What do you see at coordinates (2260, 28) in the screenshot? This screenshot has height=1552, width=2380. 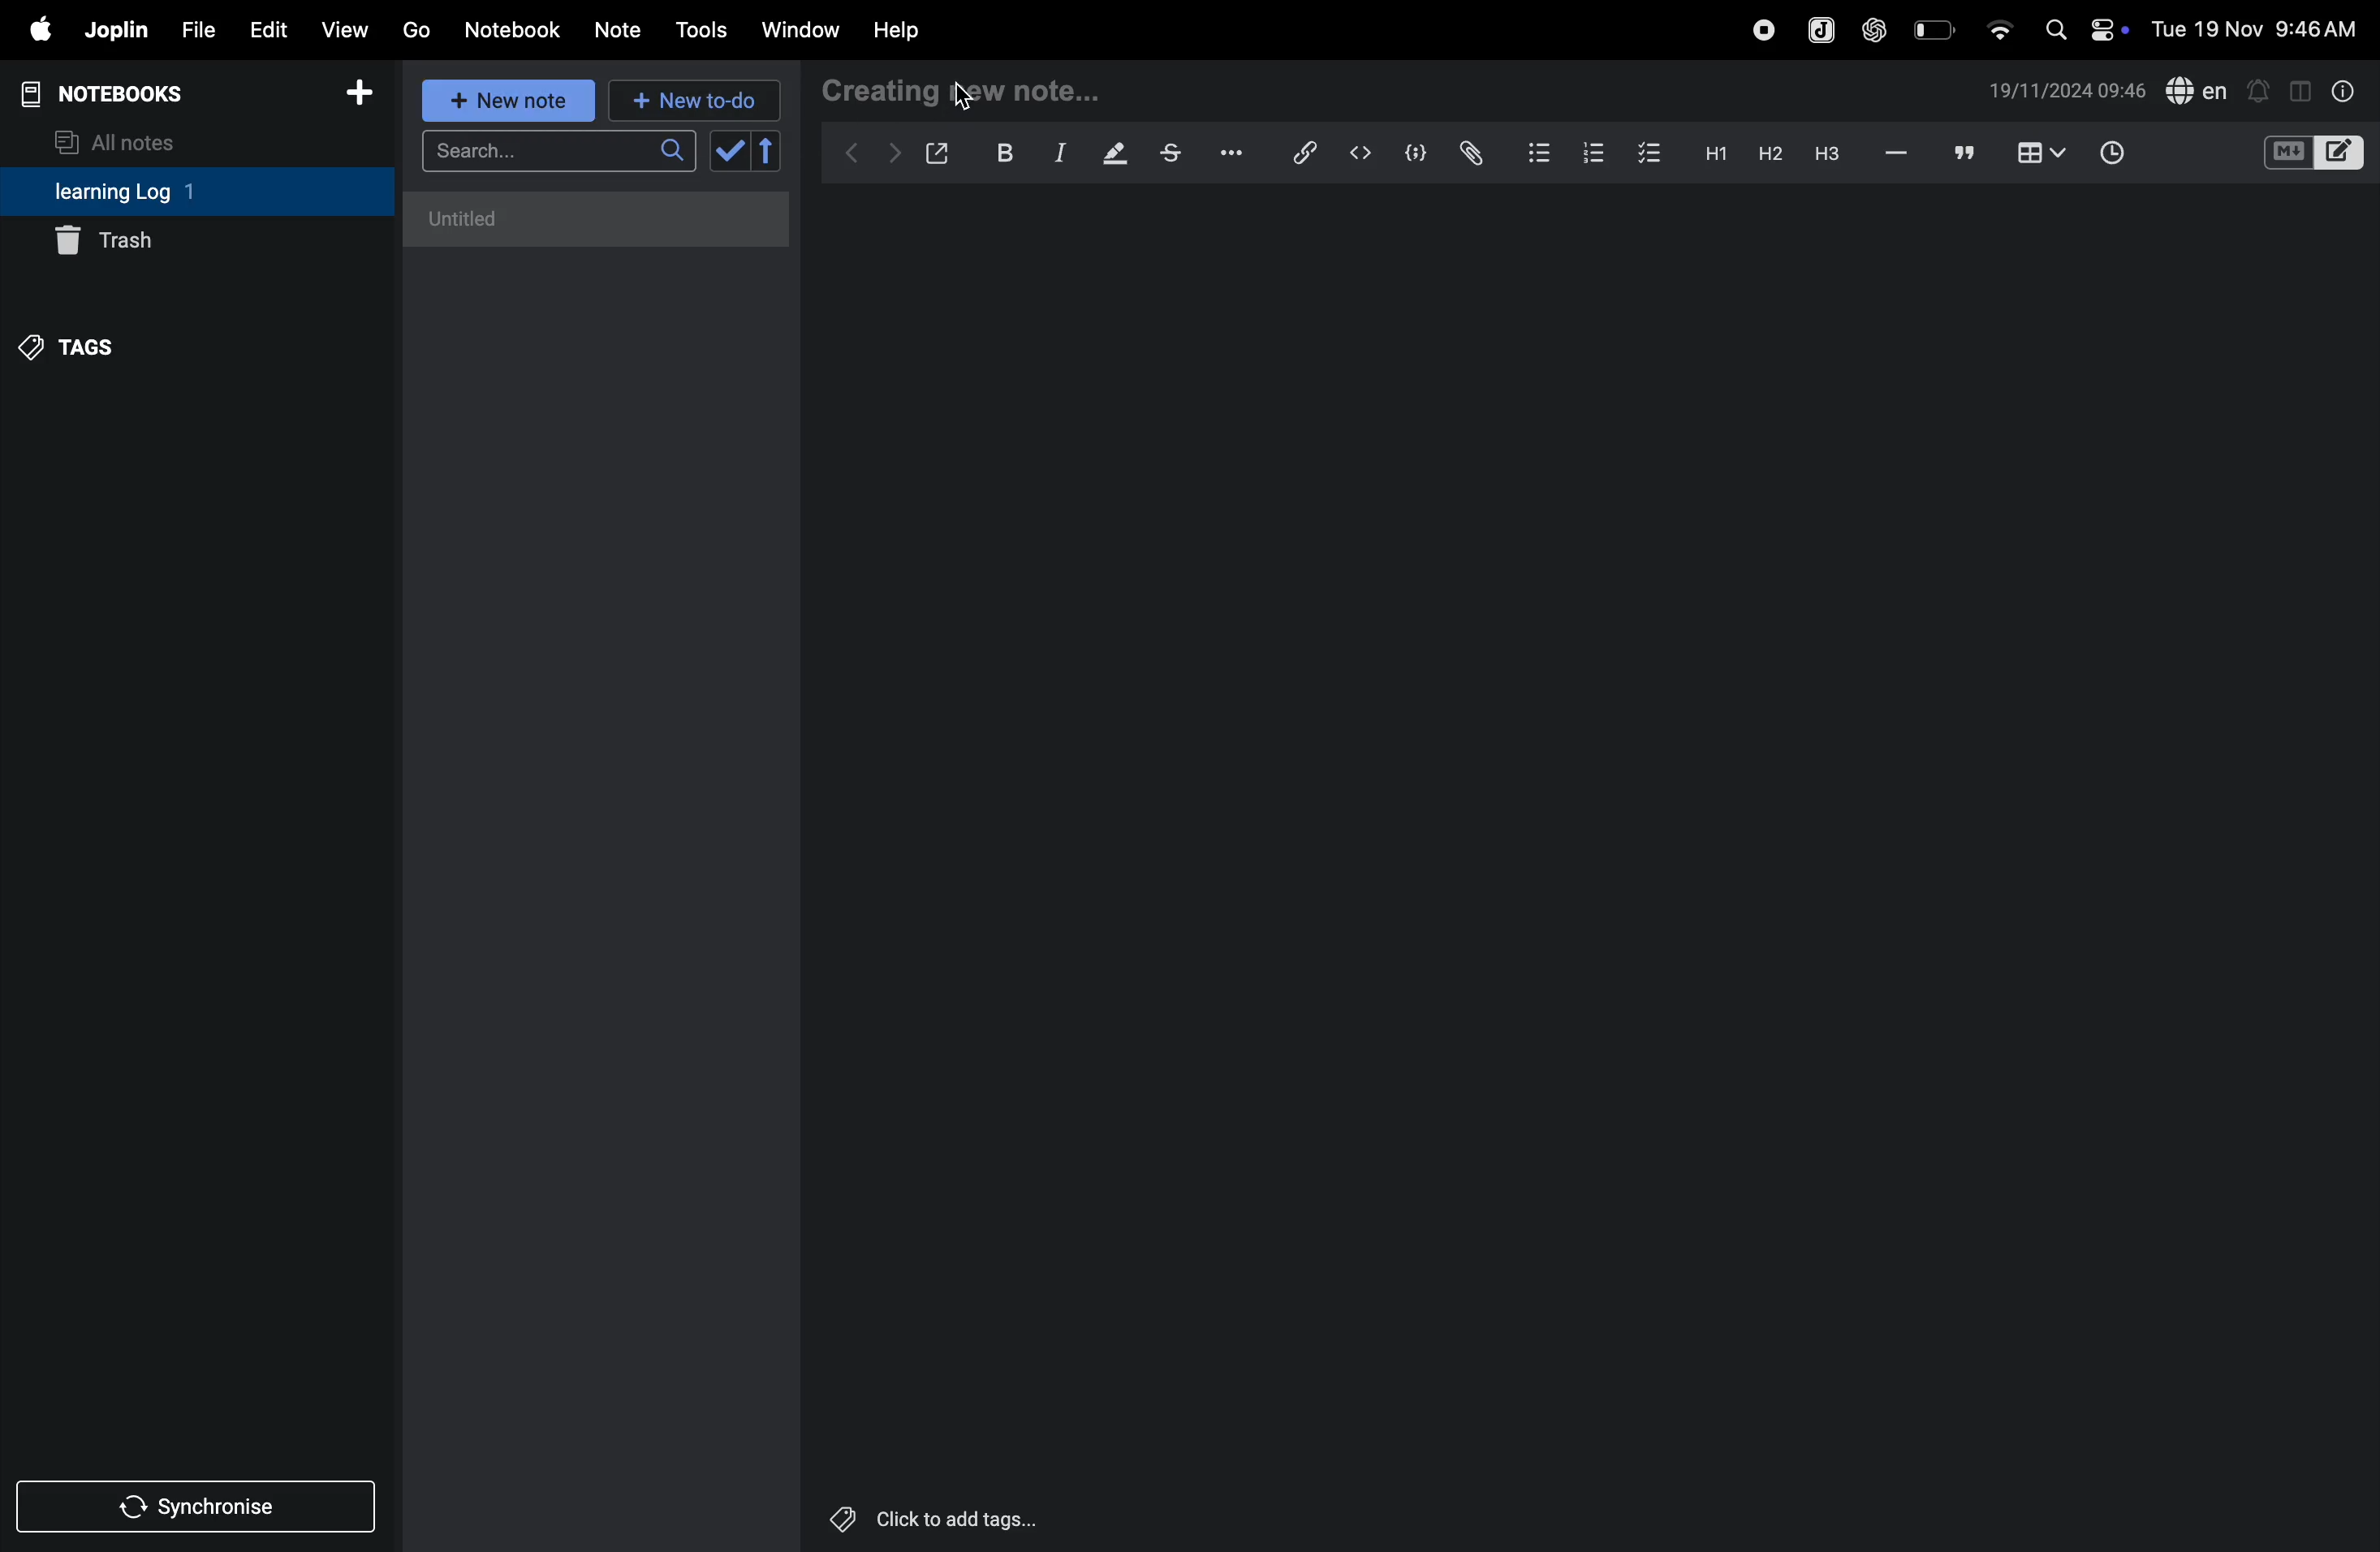 I see `date and time` at bounding box center [2260, 28].